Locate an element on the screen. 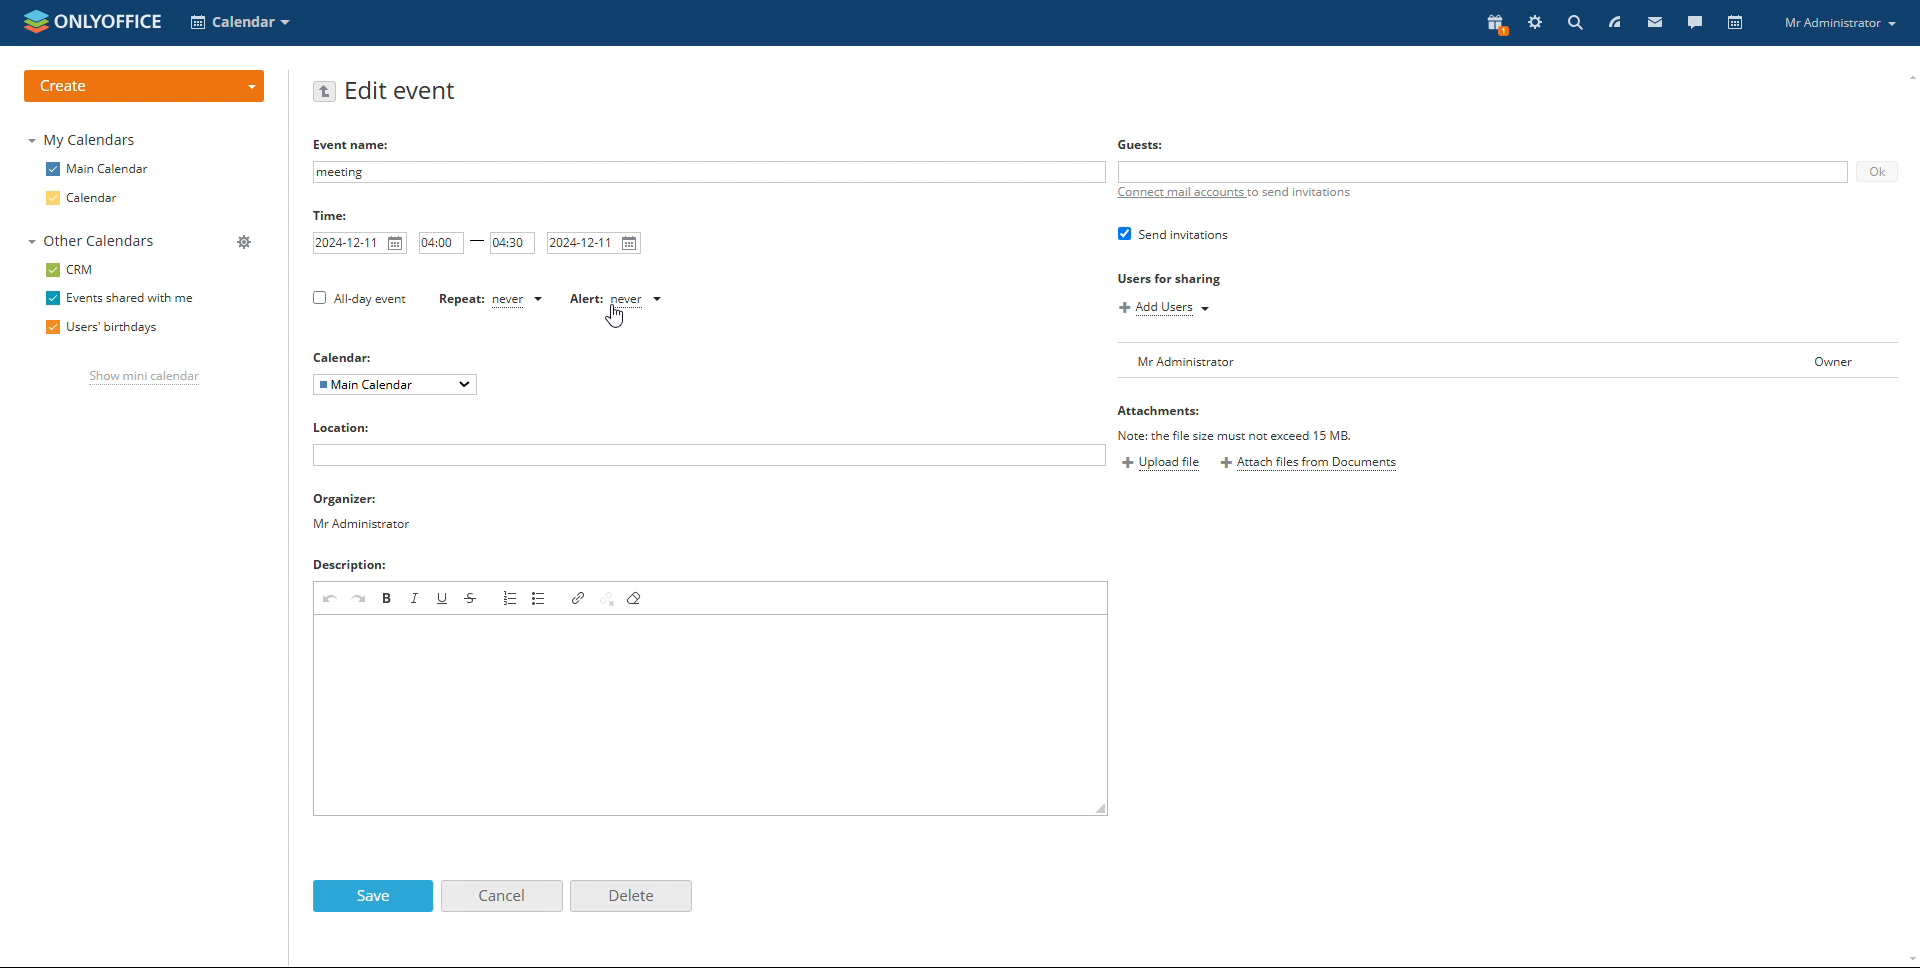  go back is located at coordinates (325, 91).